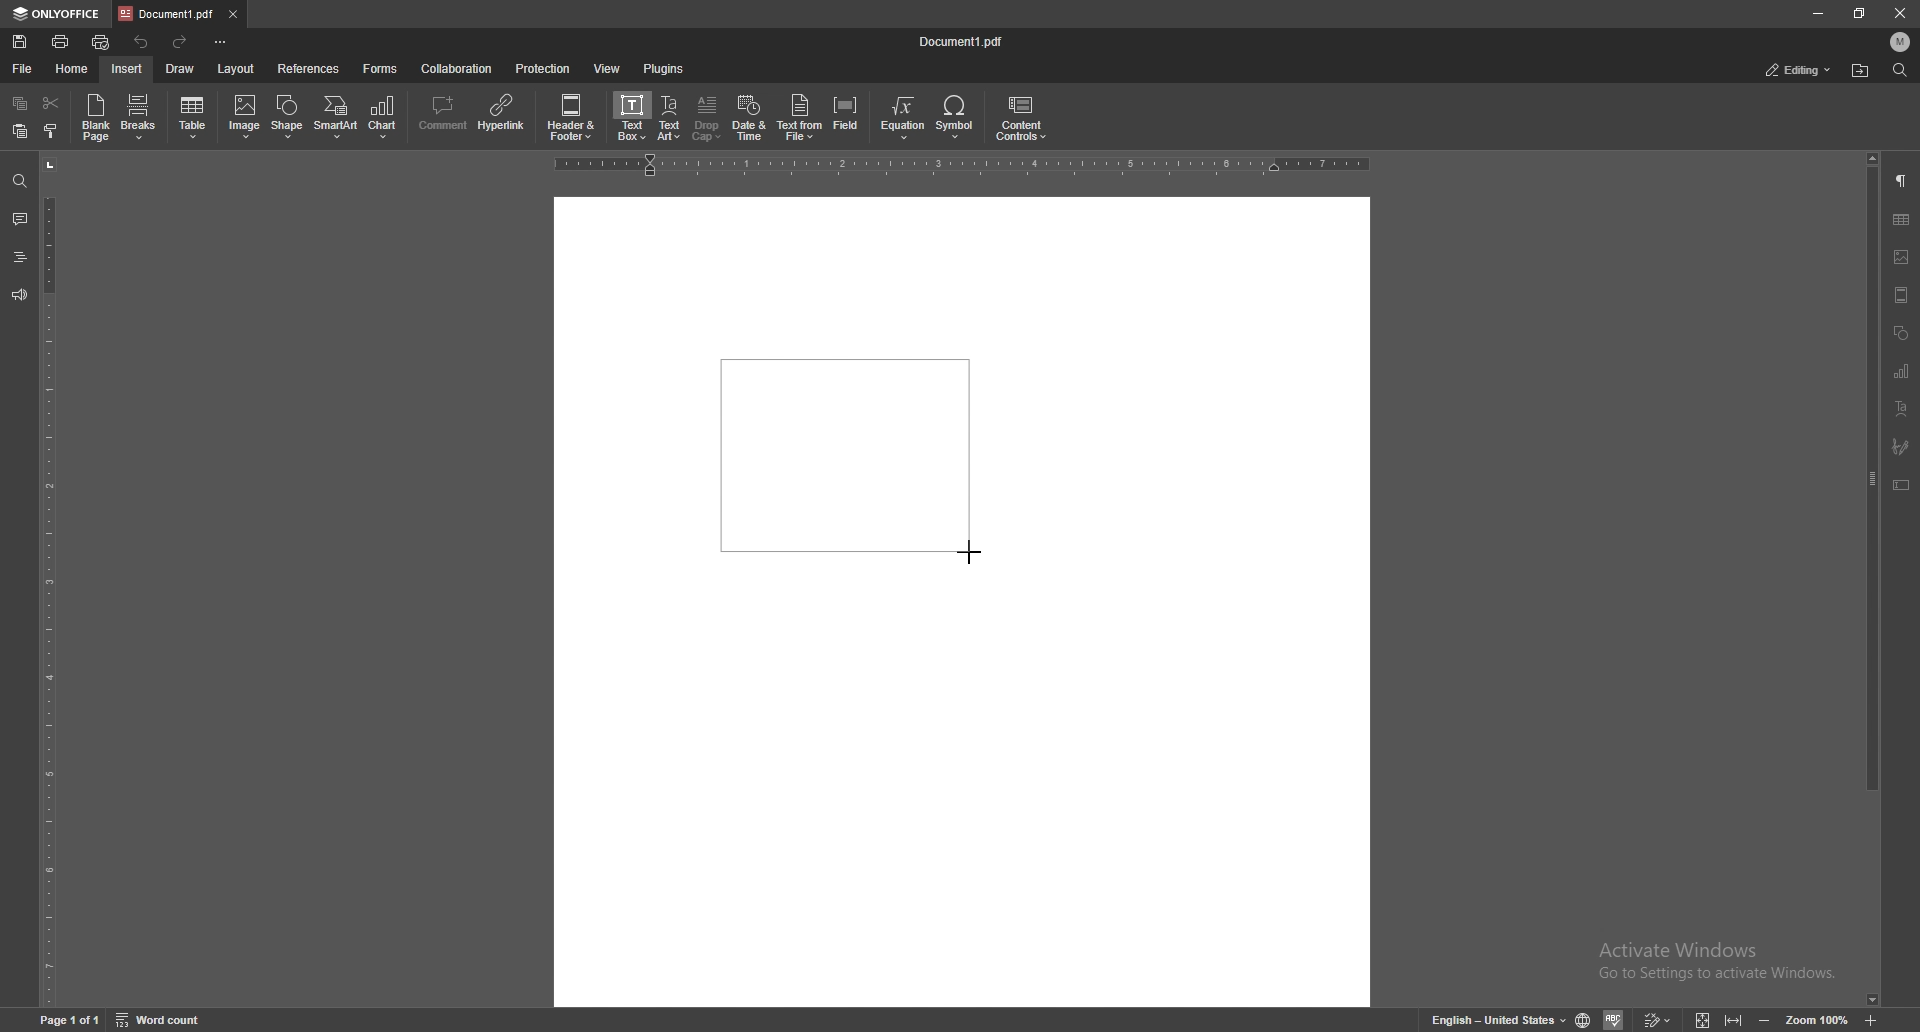  I want to click on content controls, so click(1020, 119).